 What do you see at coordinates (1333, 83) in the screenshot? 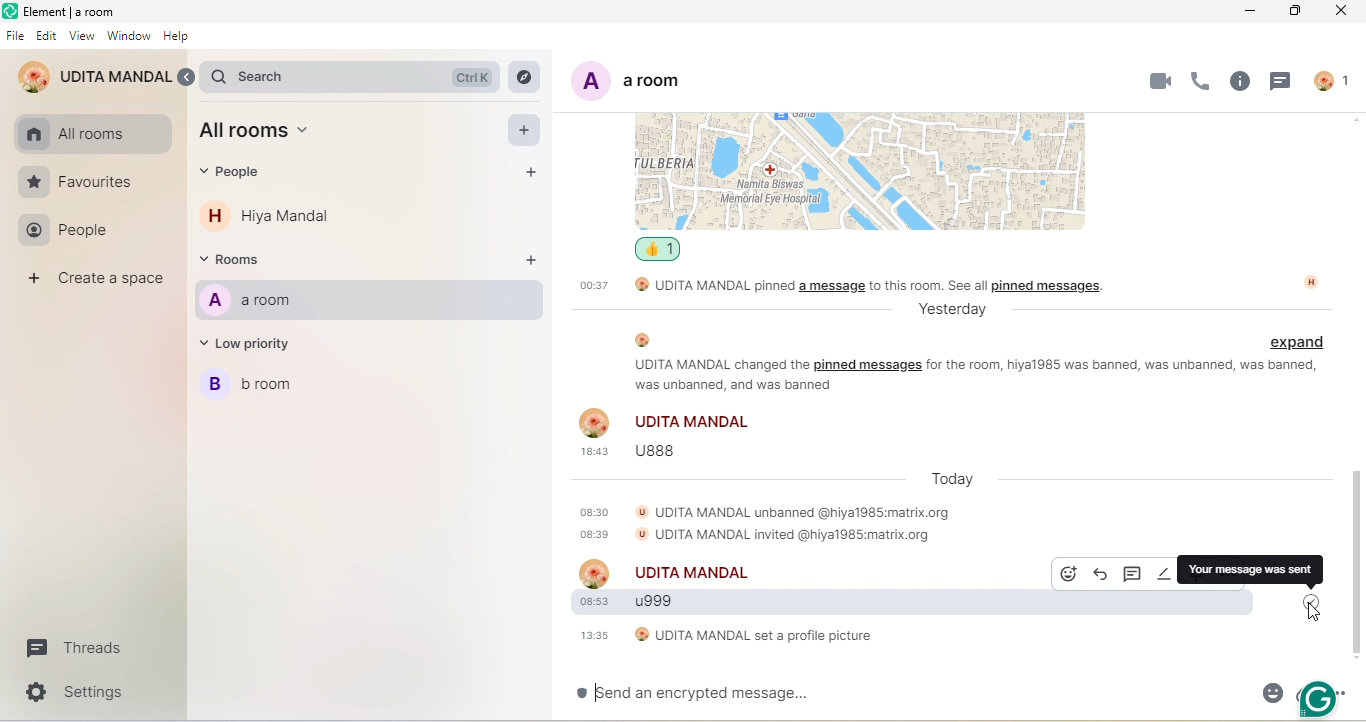
I see `Profile` at bounding box center [1333, 83].